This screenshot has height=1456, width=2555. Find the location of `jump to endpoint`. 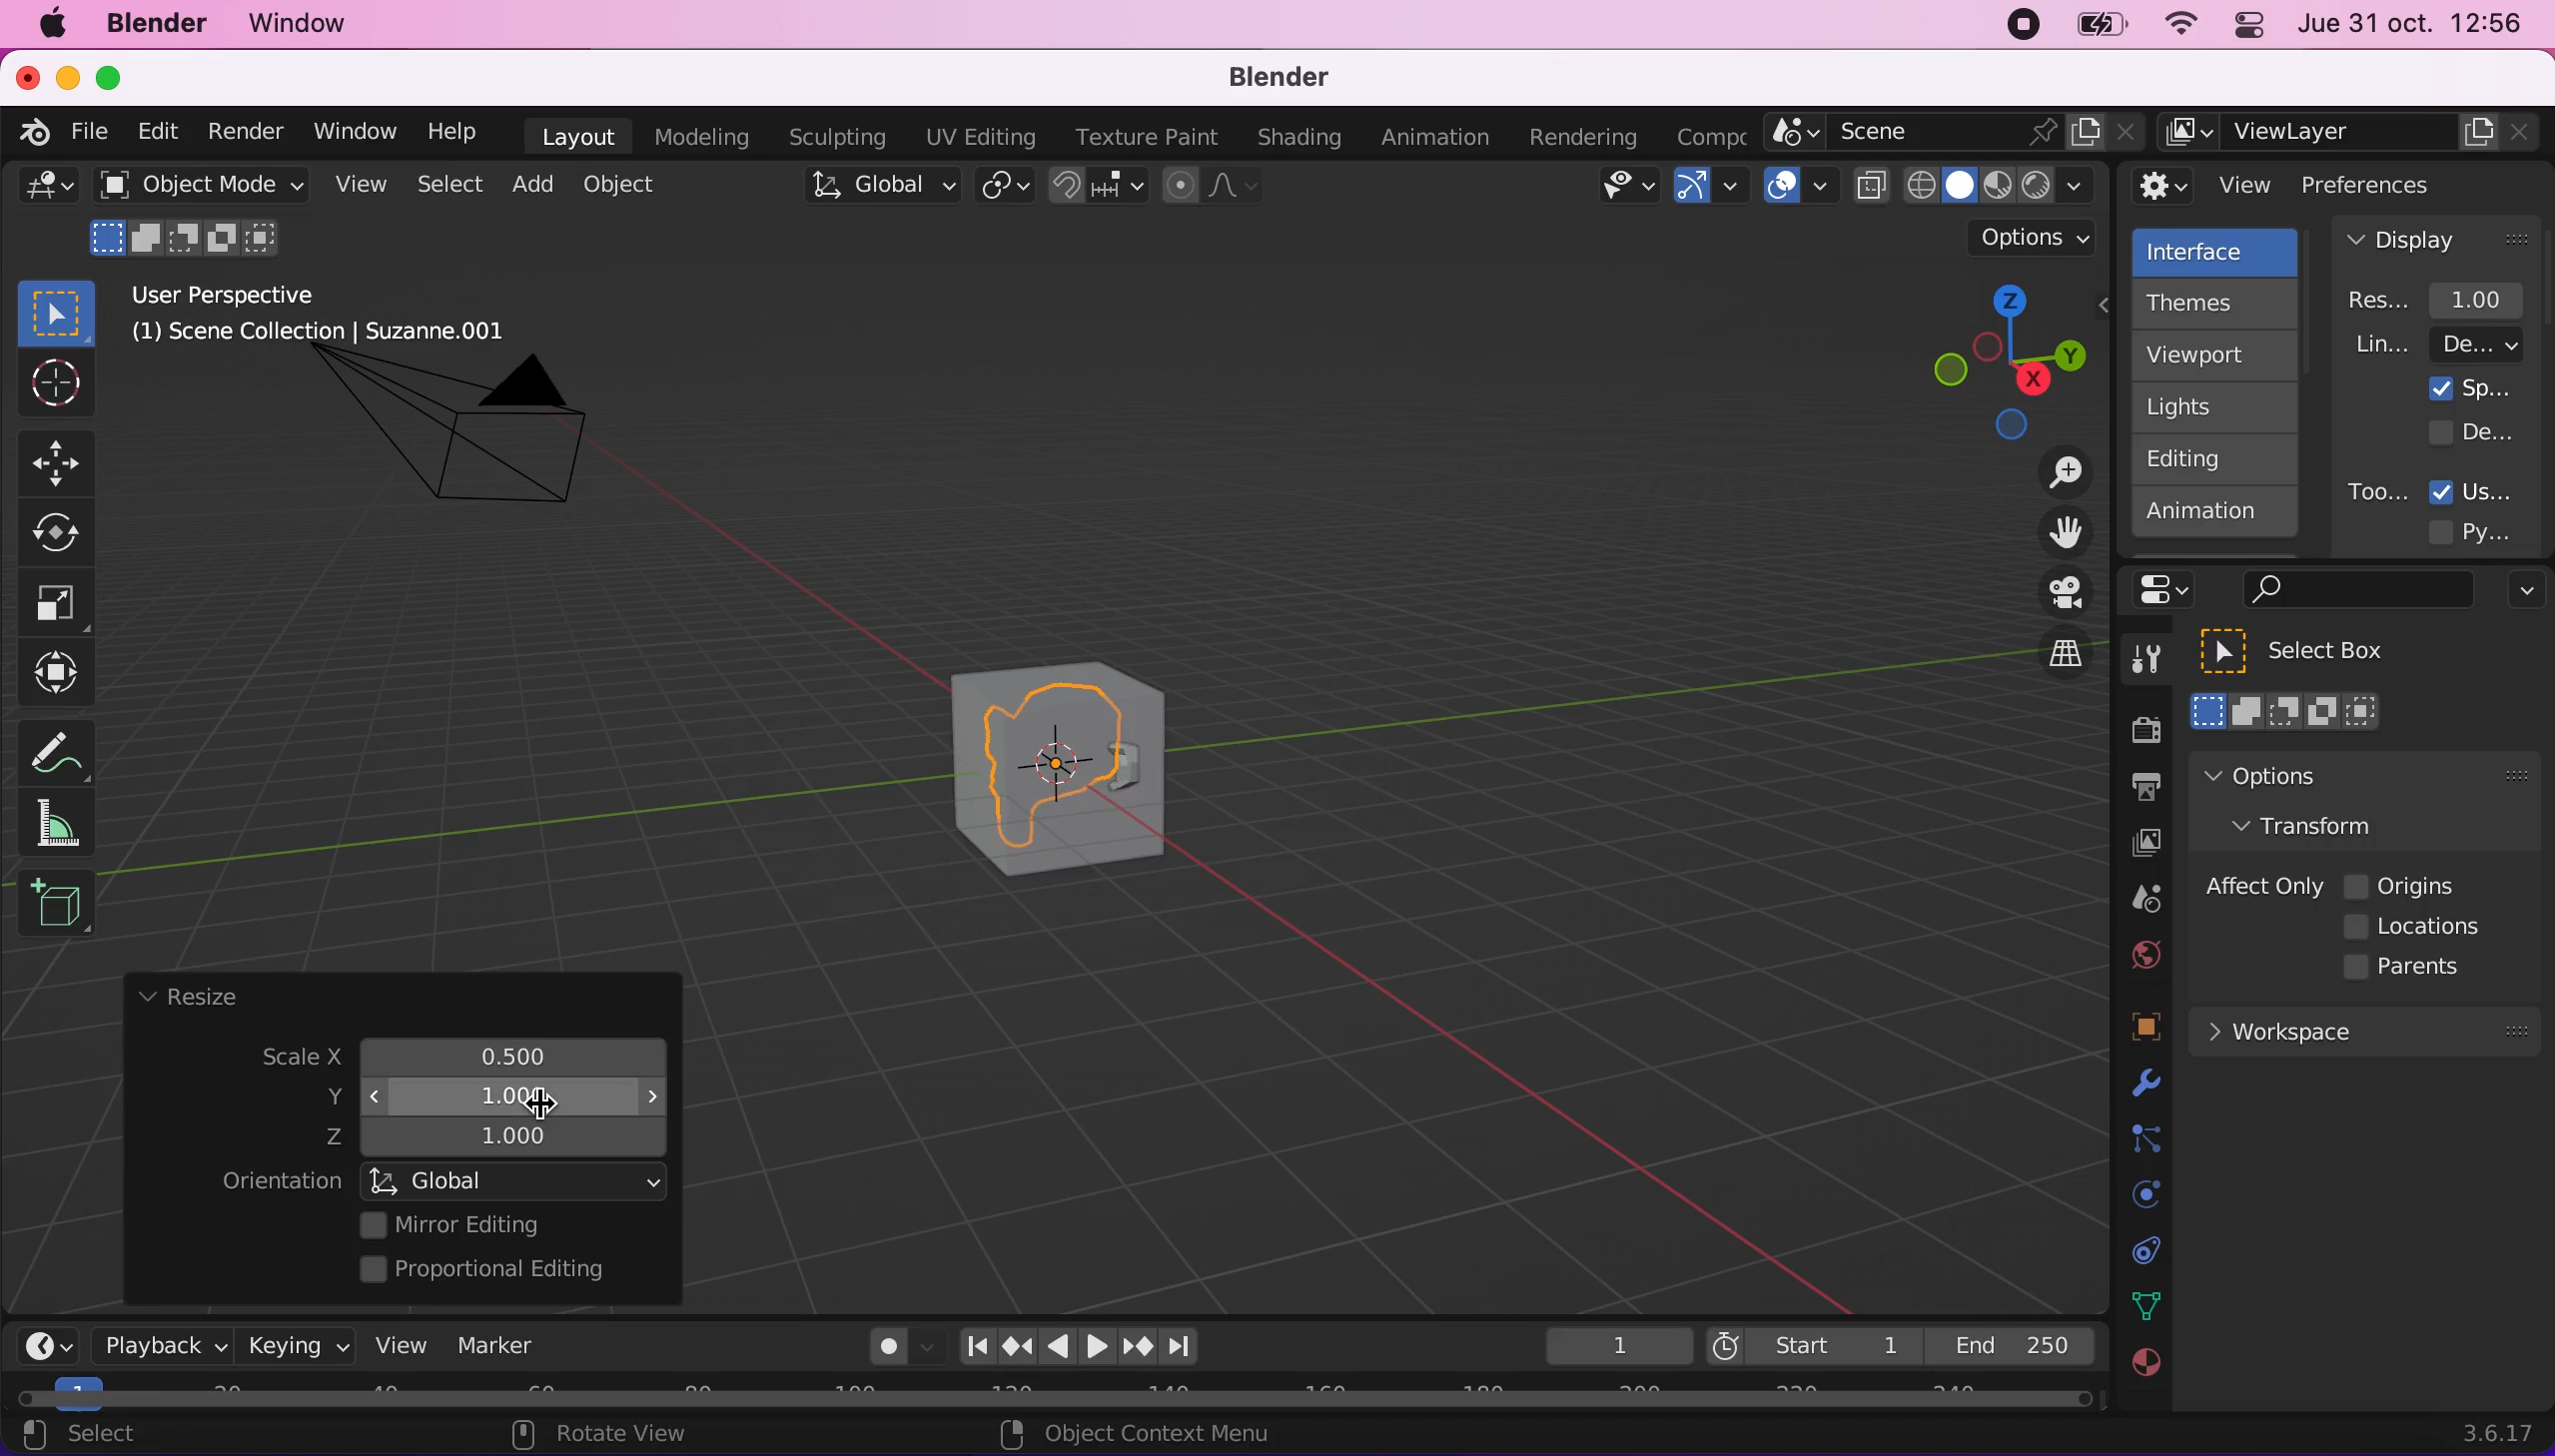

jump to endpoint is located at coordinates (1190, 1347).